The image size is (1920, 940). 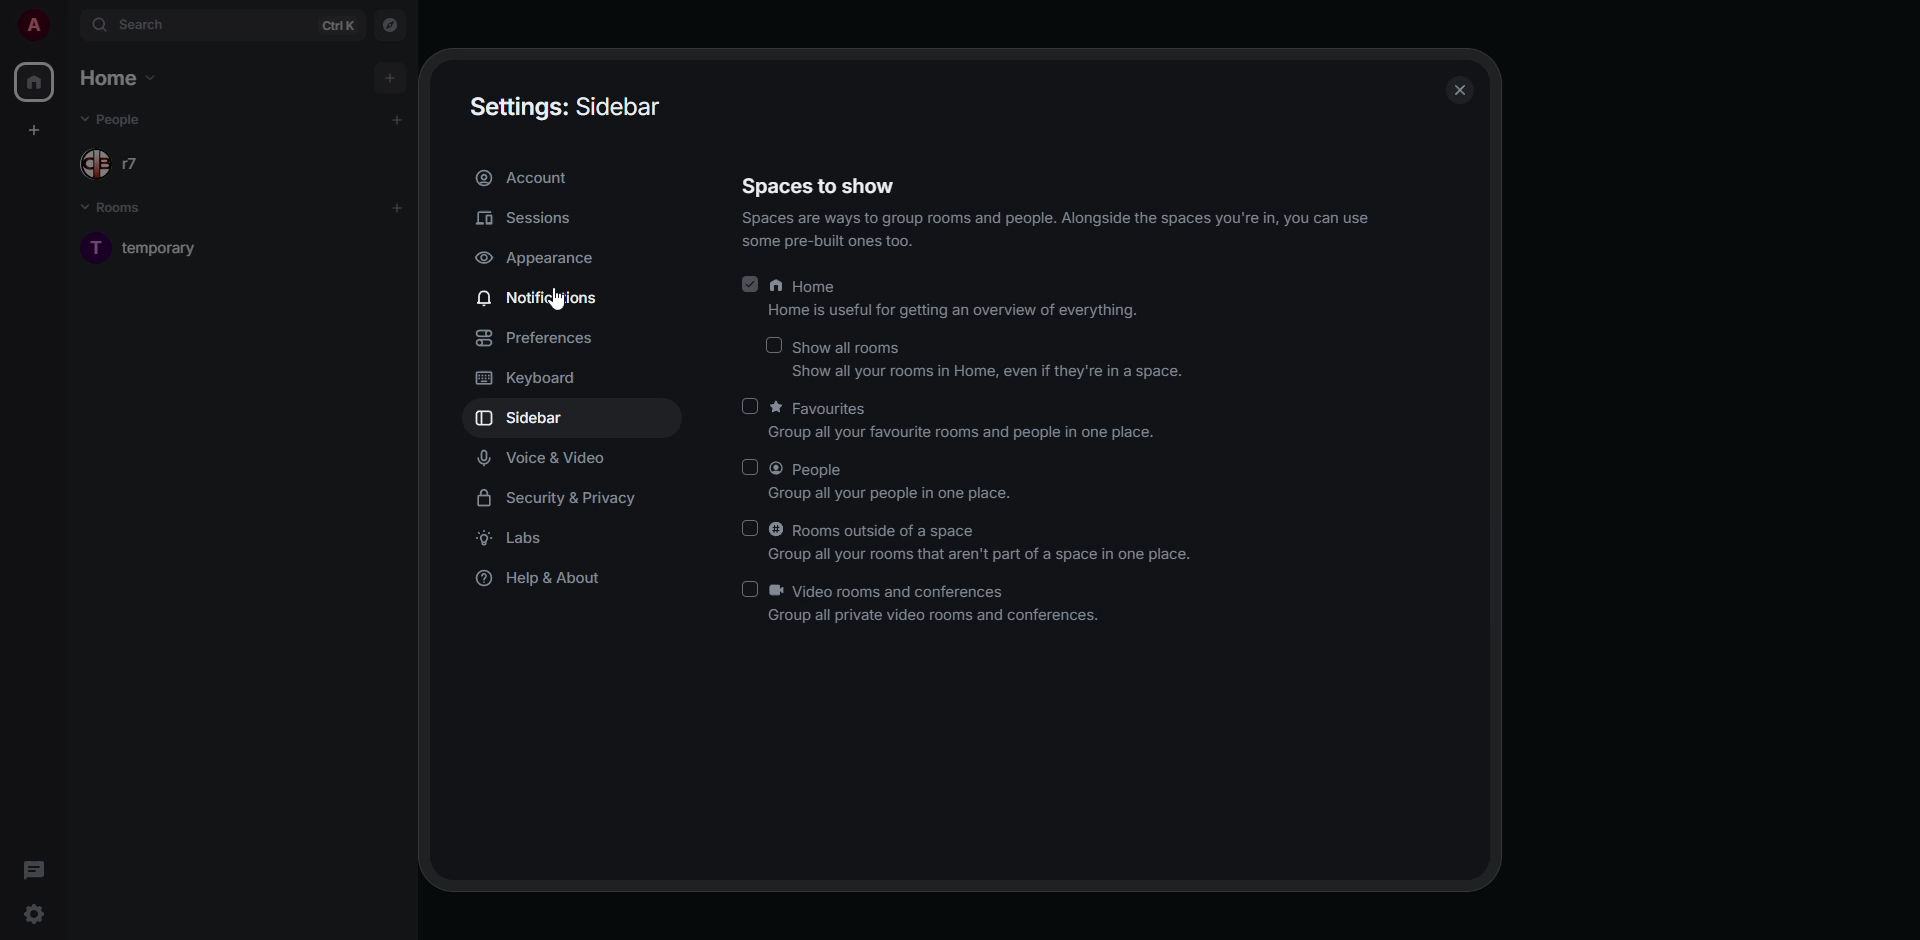 I want to click on rooms, so click(x=120, y=209).